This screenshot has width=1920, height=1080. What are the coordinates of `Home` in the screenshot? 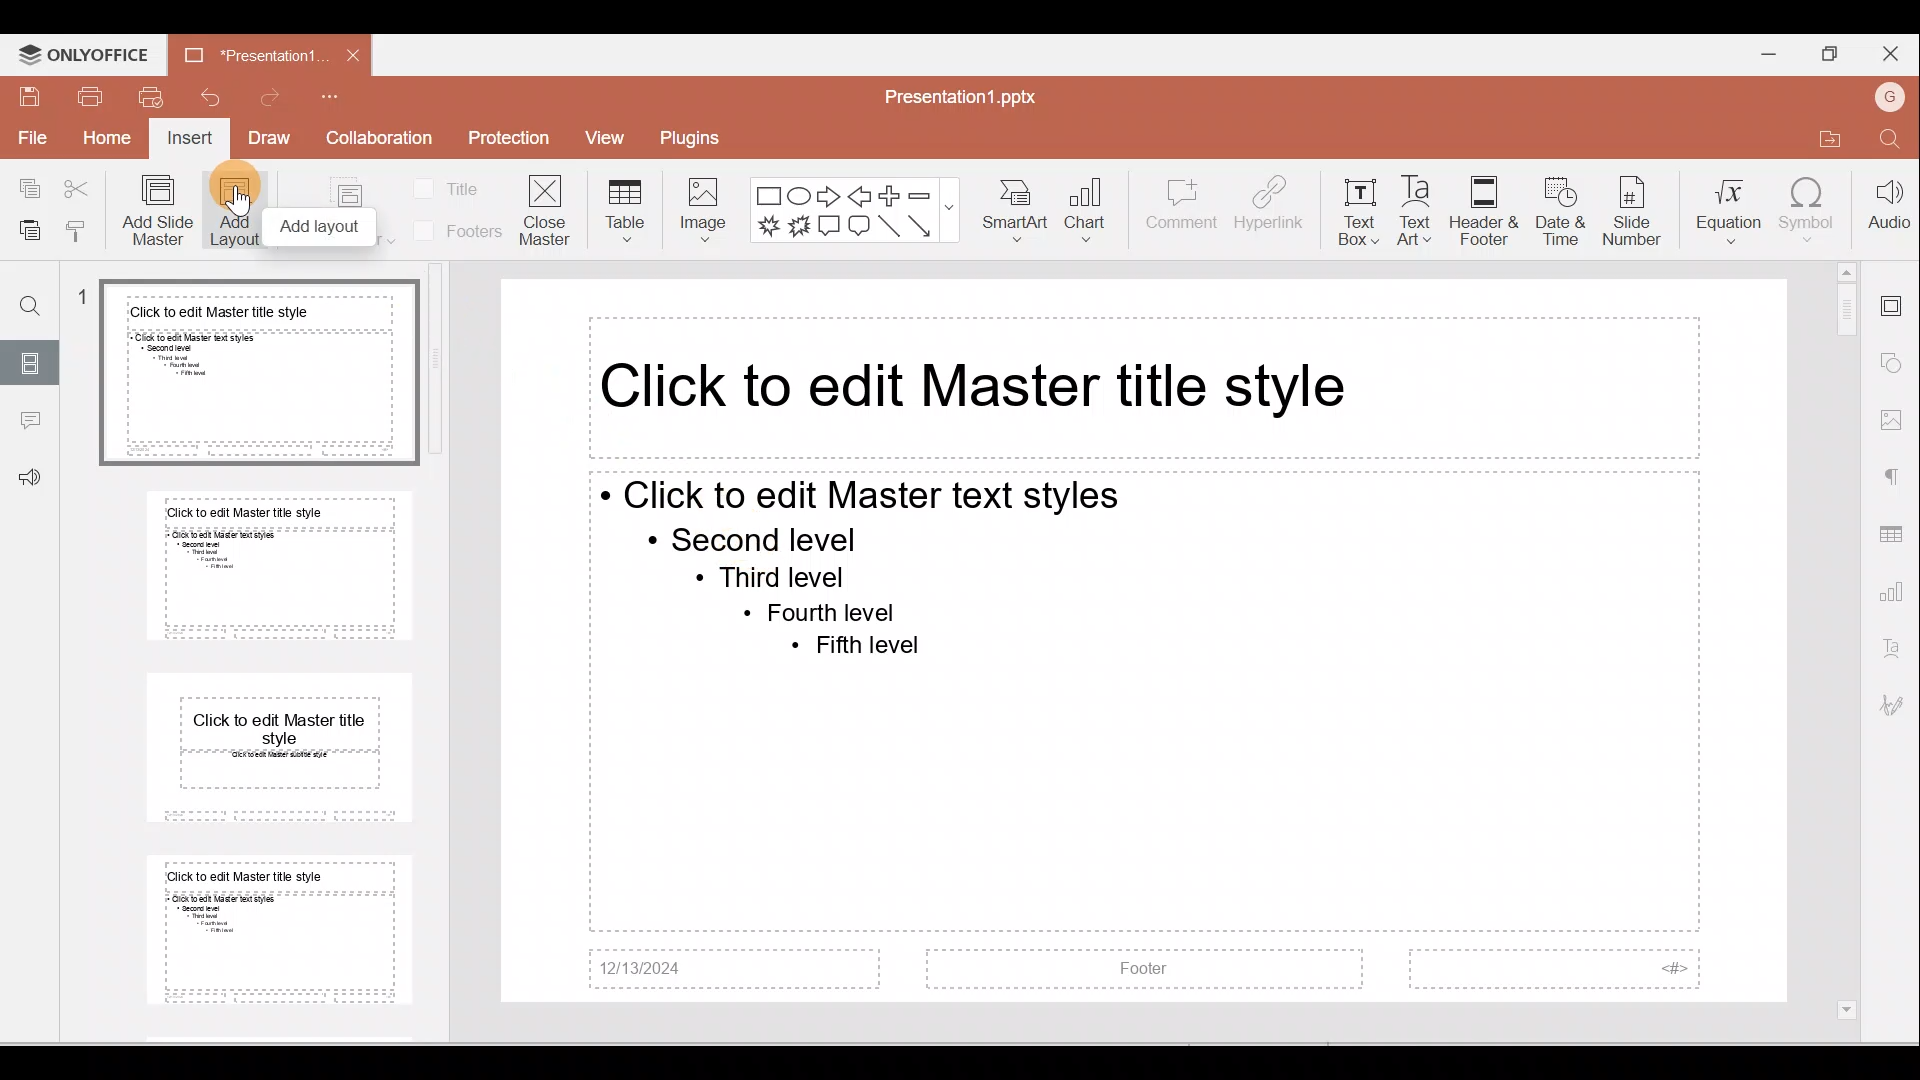 It's located at (106, 141).